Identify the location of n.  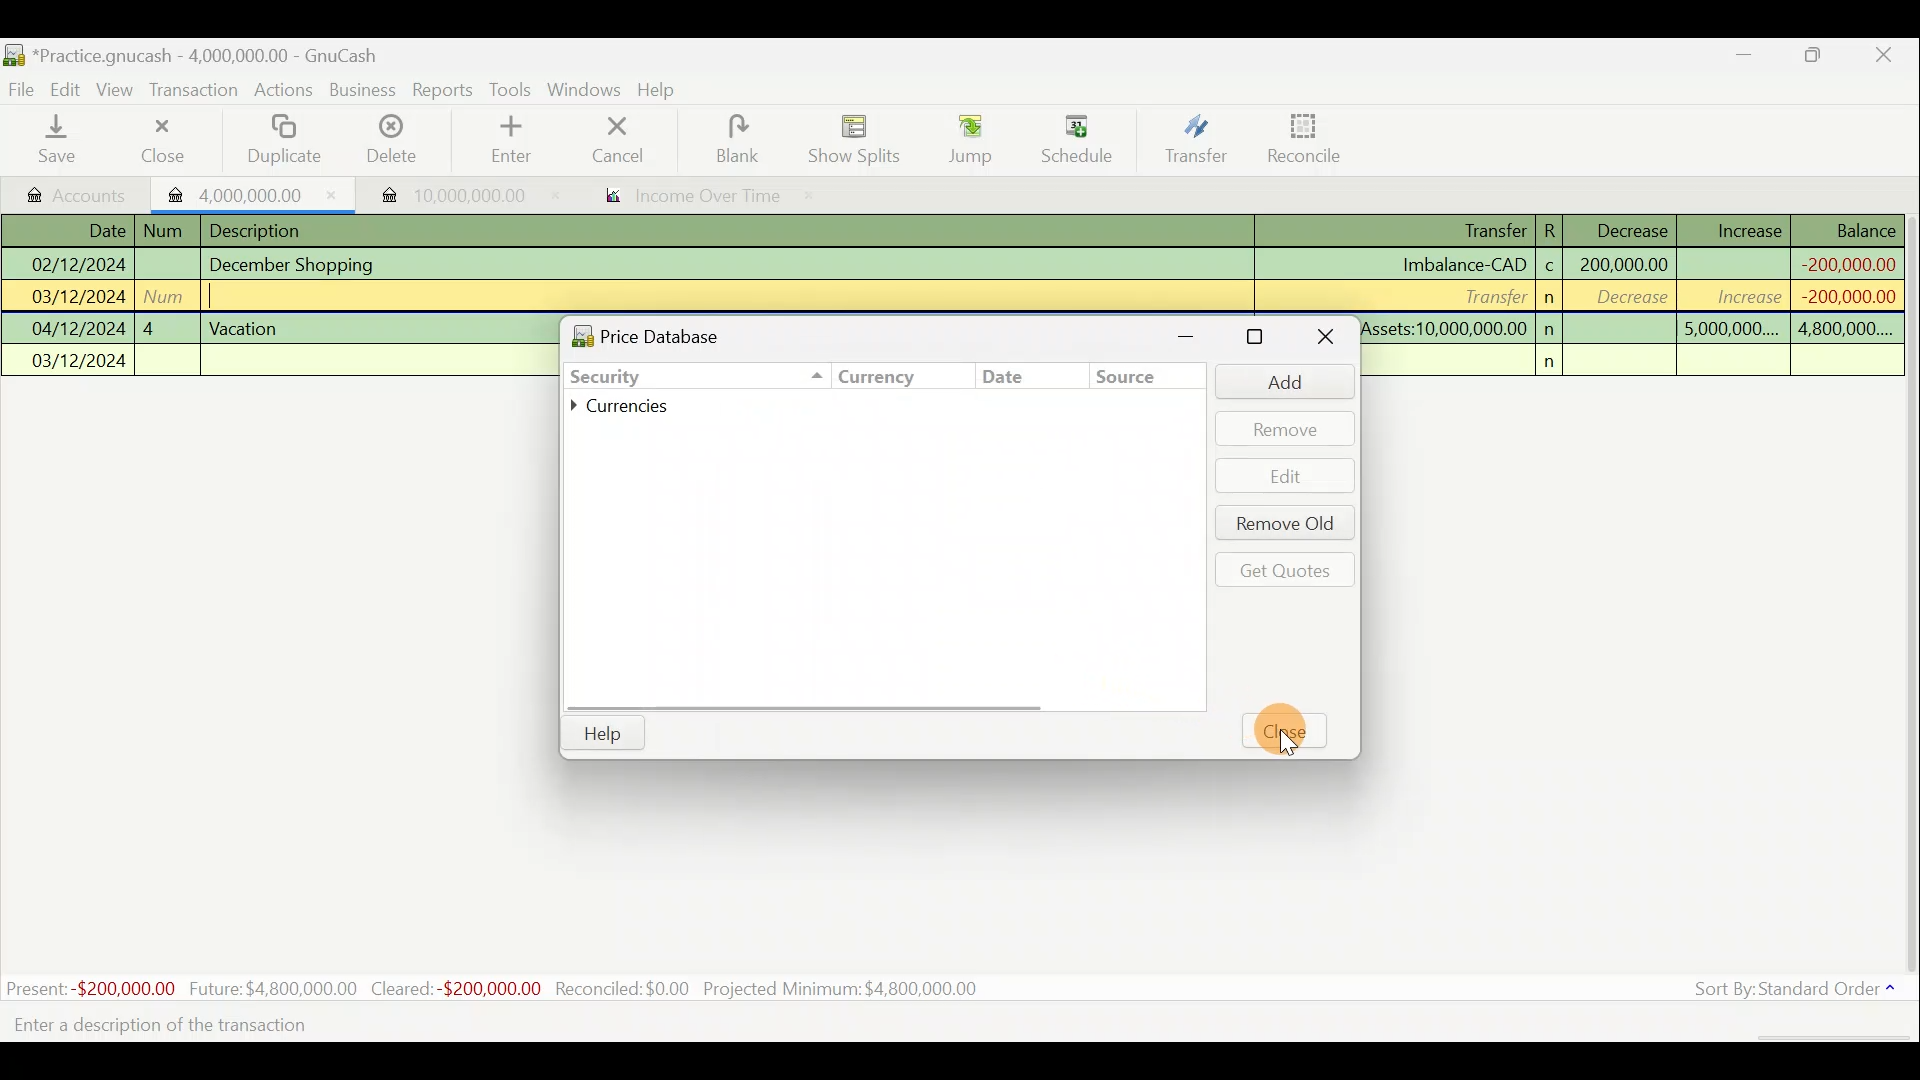
(1552, 298).